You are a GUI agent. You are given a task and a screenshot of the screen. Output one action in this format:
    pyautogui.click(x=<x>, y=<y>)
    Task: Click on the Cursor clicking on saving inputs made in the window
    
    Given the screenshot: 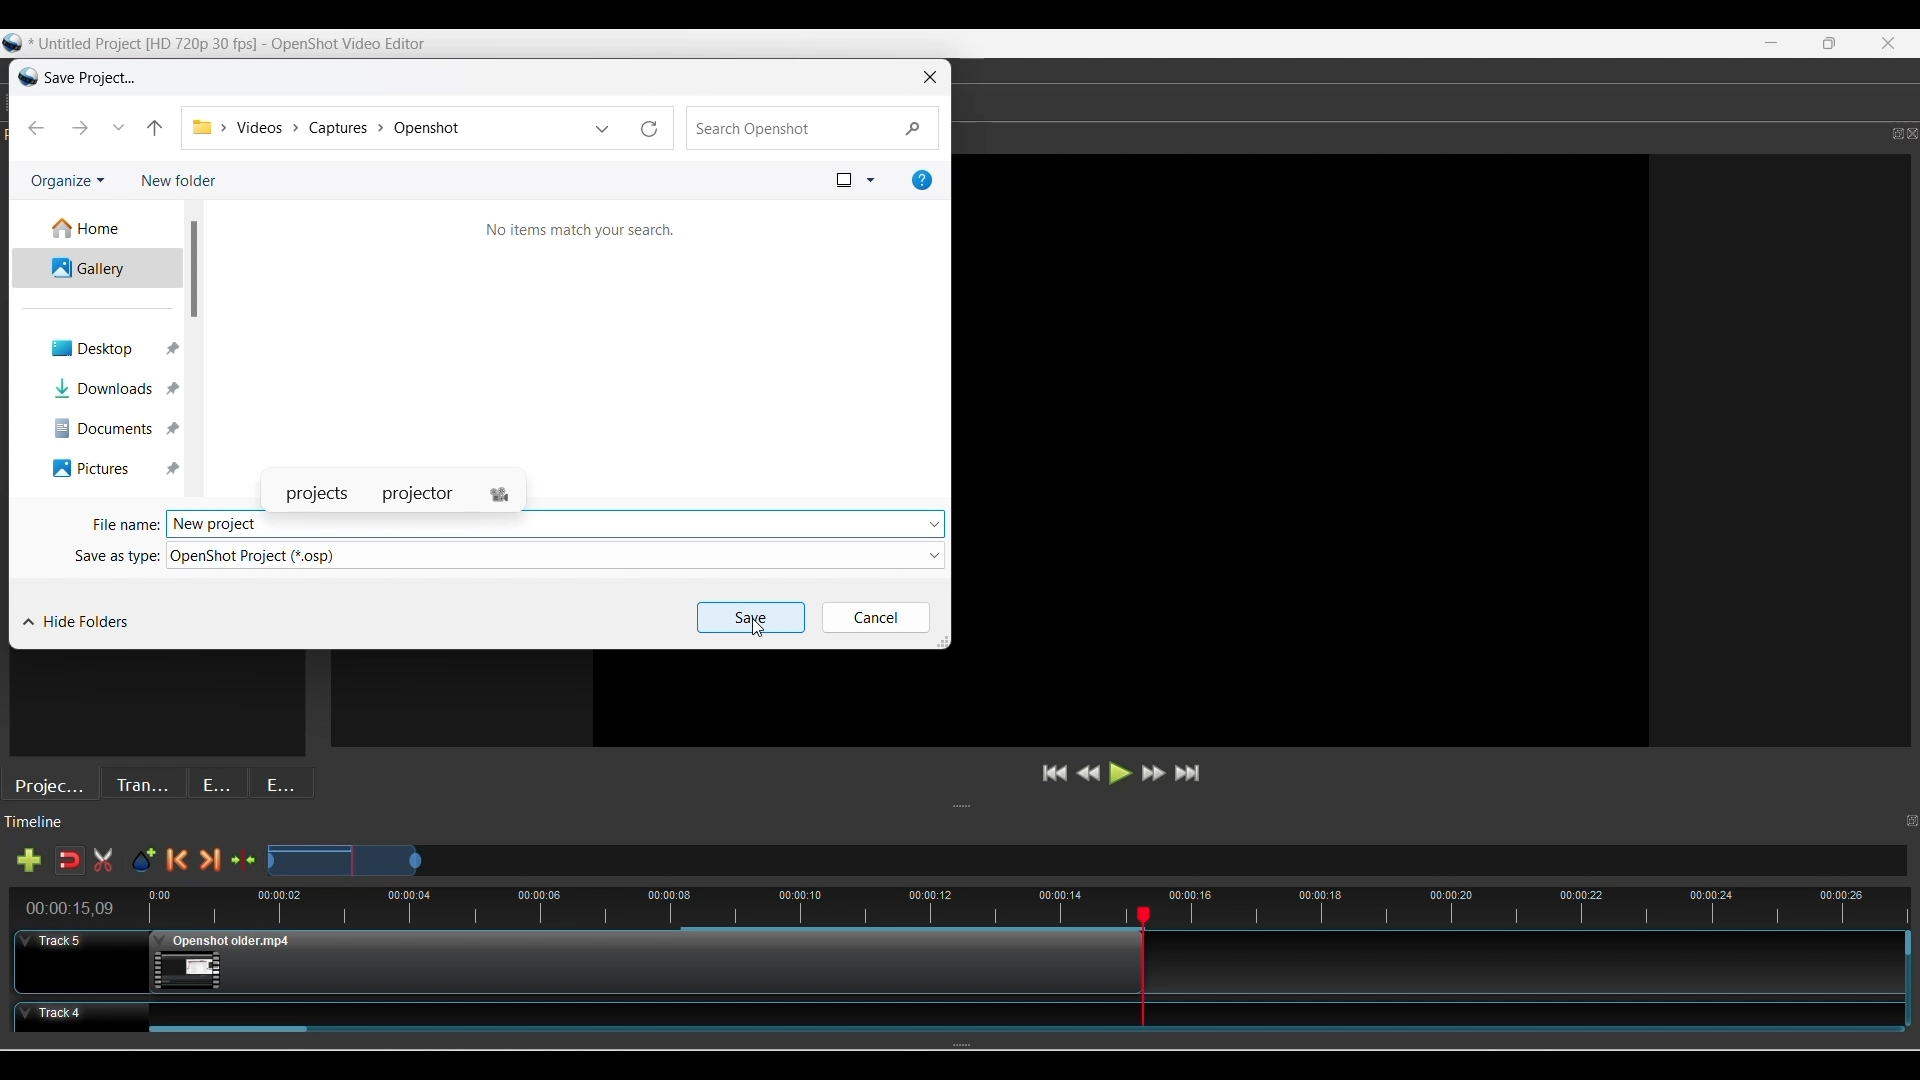 What is the action you would take?
    pyautogui.click(x=757, y=628)
    